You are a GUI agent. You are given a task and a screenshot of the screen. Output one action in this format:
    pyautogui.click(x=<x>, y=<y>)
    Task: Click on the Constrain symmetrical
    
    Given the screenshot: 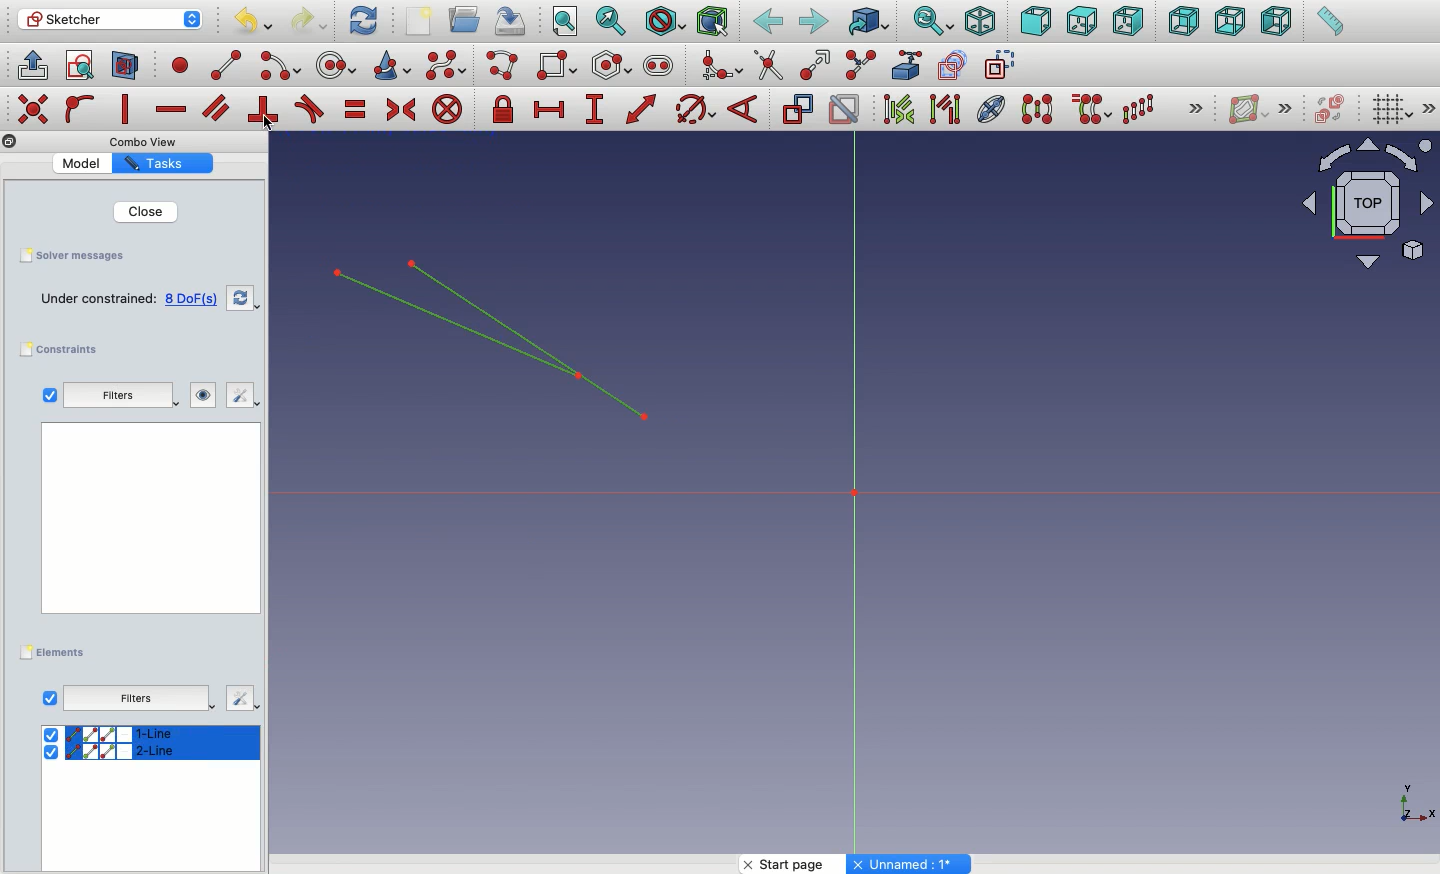 What is the action you would take?
    pyautogui.click(x=401, y=110)
    